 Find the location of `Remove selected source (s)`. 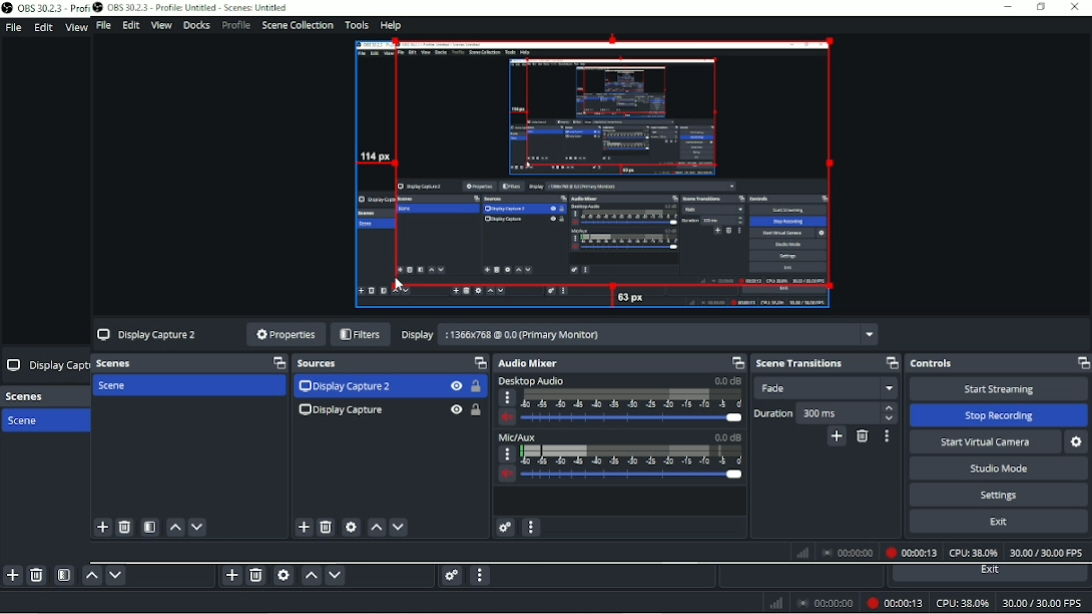

Remove selected source (s) is located at coordinates (256, 577).